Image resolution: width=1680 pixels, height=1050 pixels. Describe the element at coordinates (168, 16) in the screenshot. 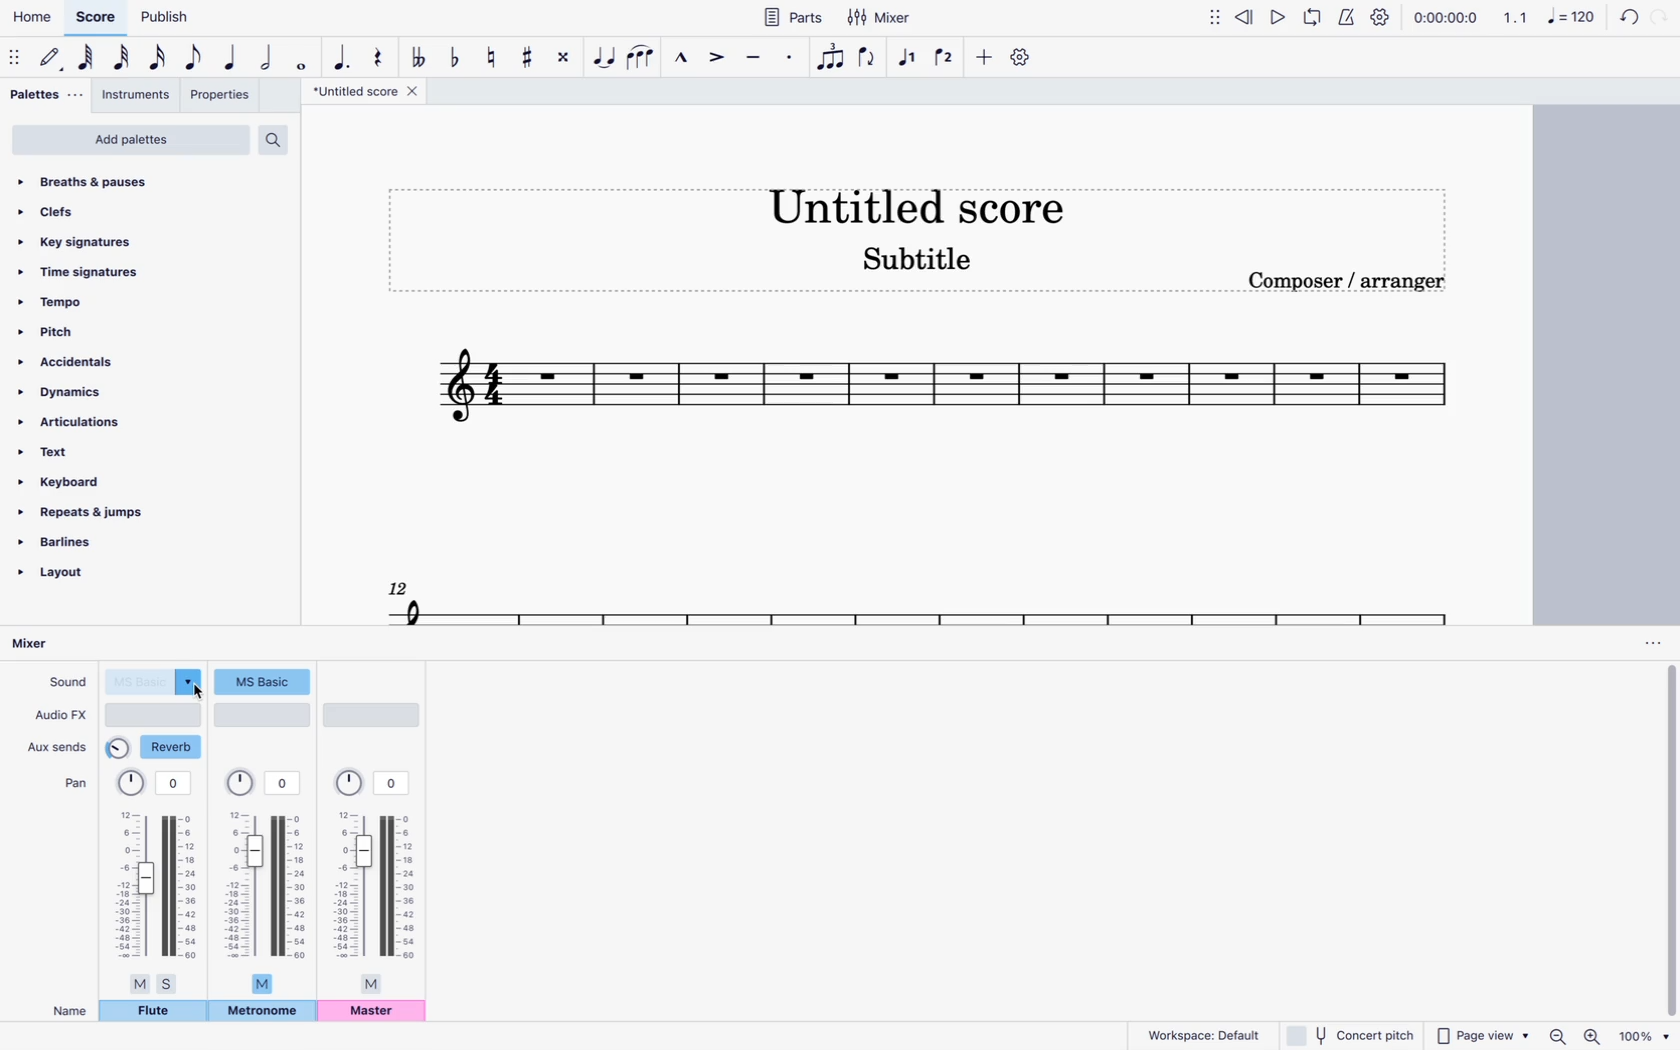

I see `publish` at that location.